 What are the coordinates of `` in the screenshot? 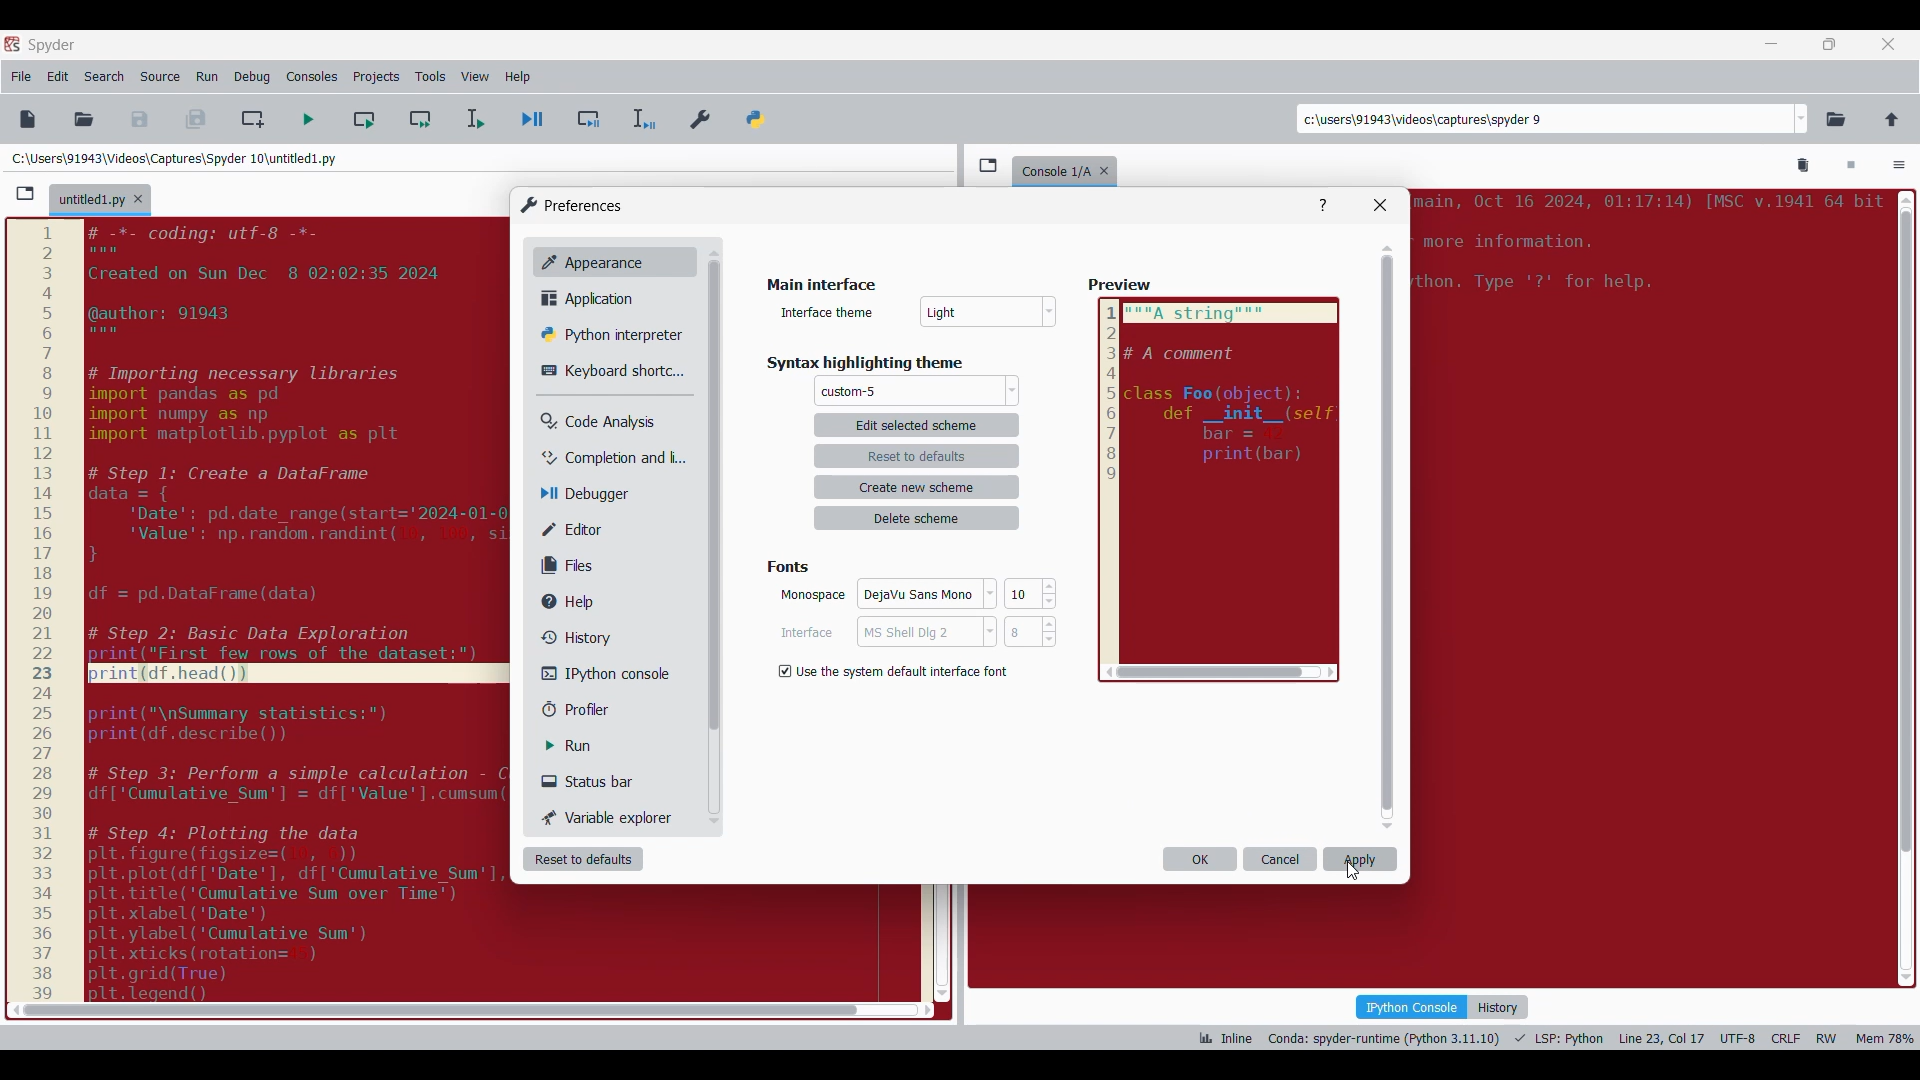 It's located at (1222, 496).